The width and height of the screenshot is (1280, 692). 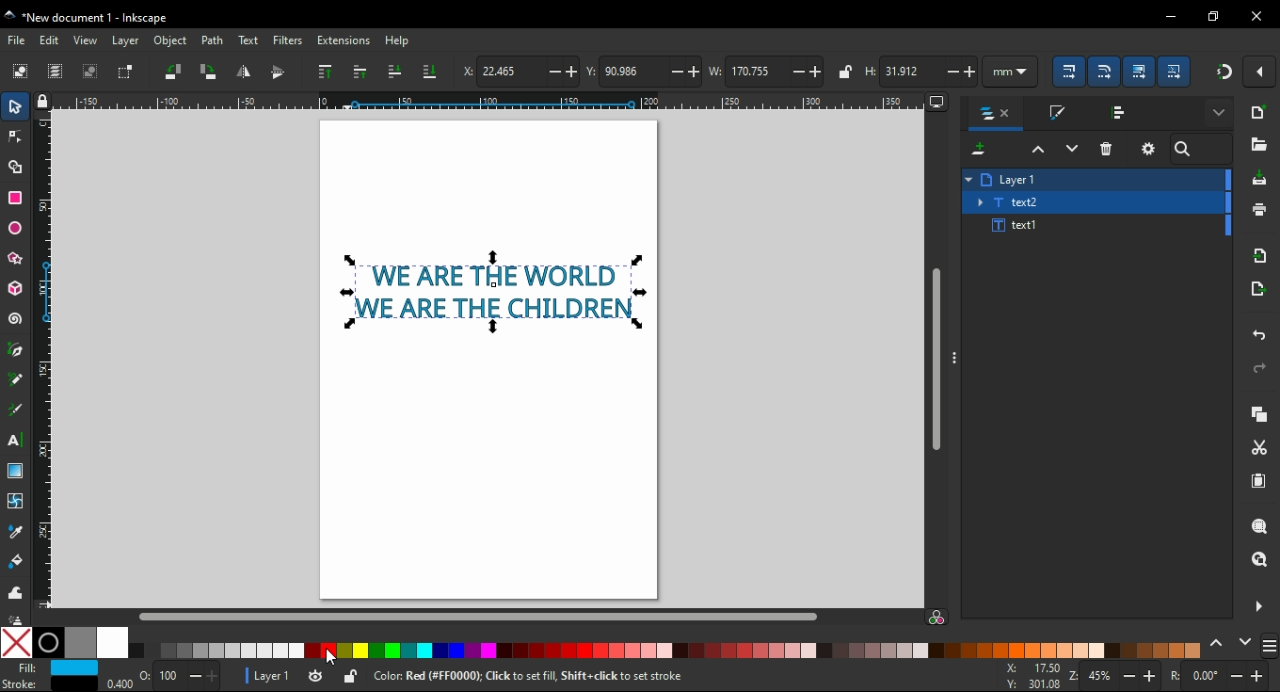 I want to click on more settings, so click(x=1269, y=646).